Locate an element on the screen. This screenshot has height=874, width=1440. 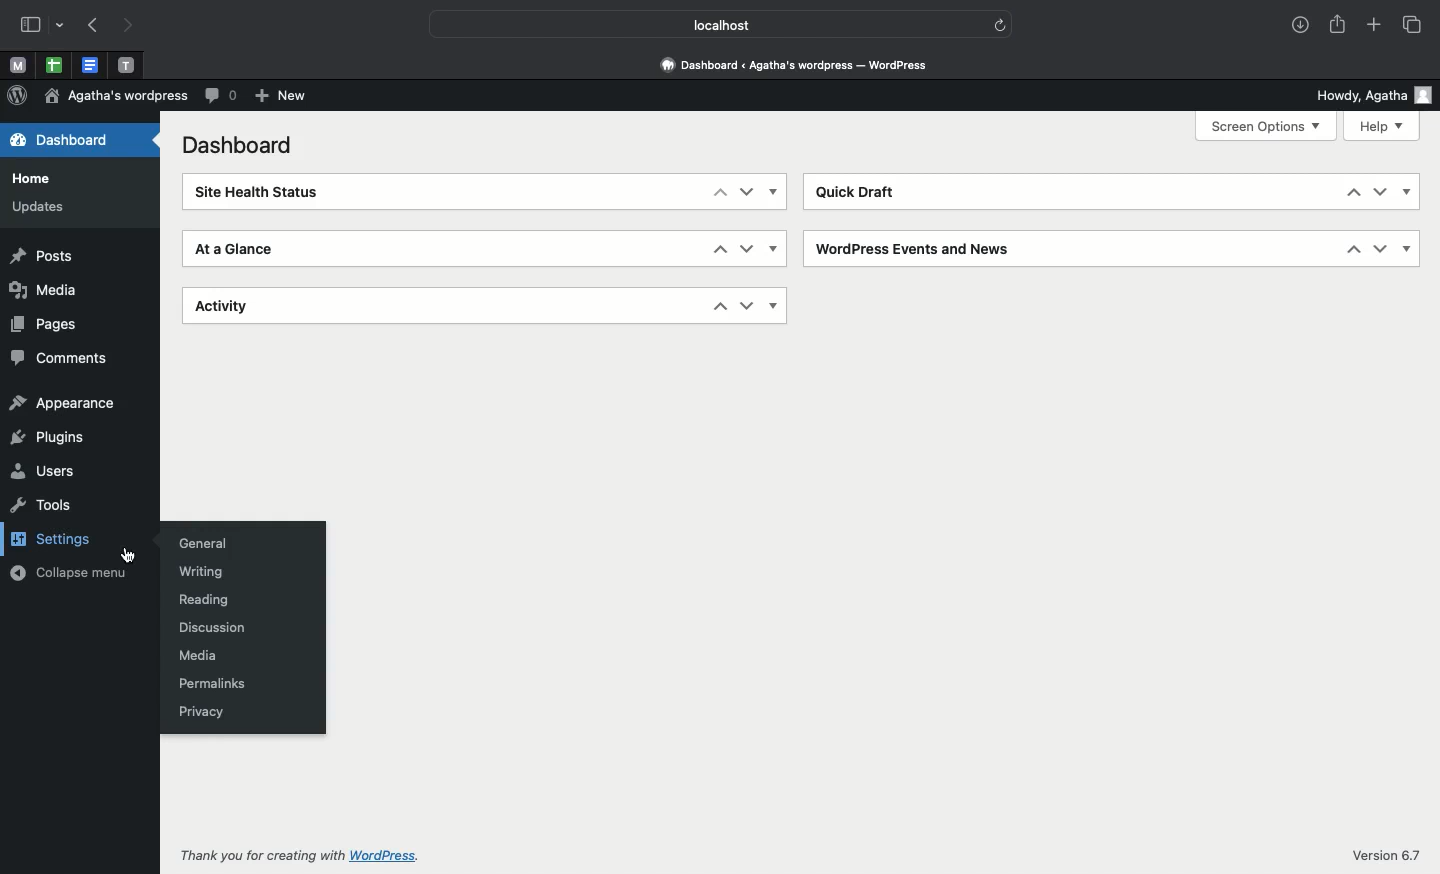
Wordpress name is located at coordinates (118, 95).